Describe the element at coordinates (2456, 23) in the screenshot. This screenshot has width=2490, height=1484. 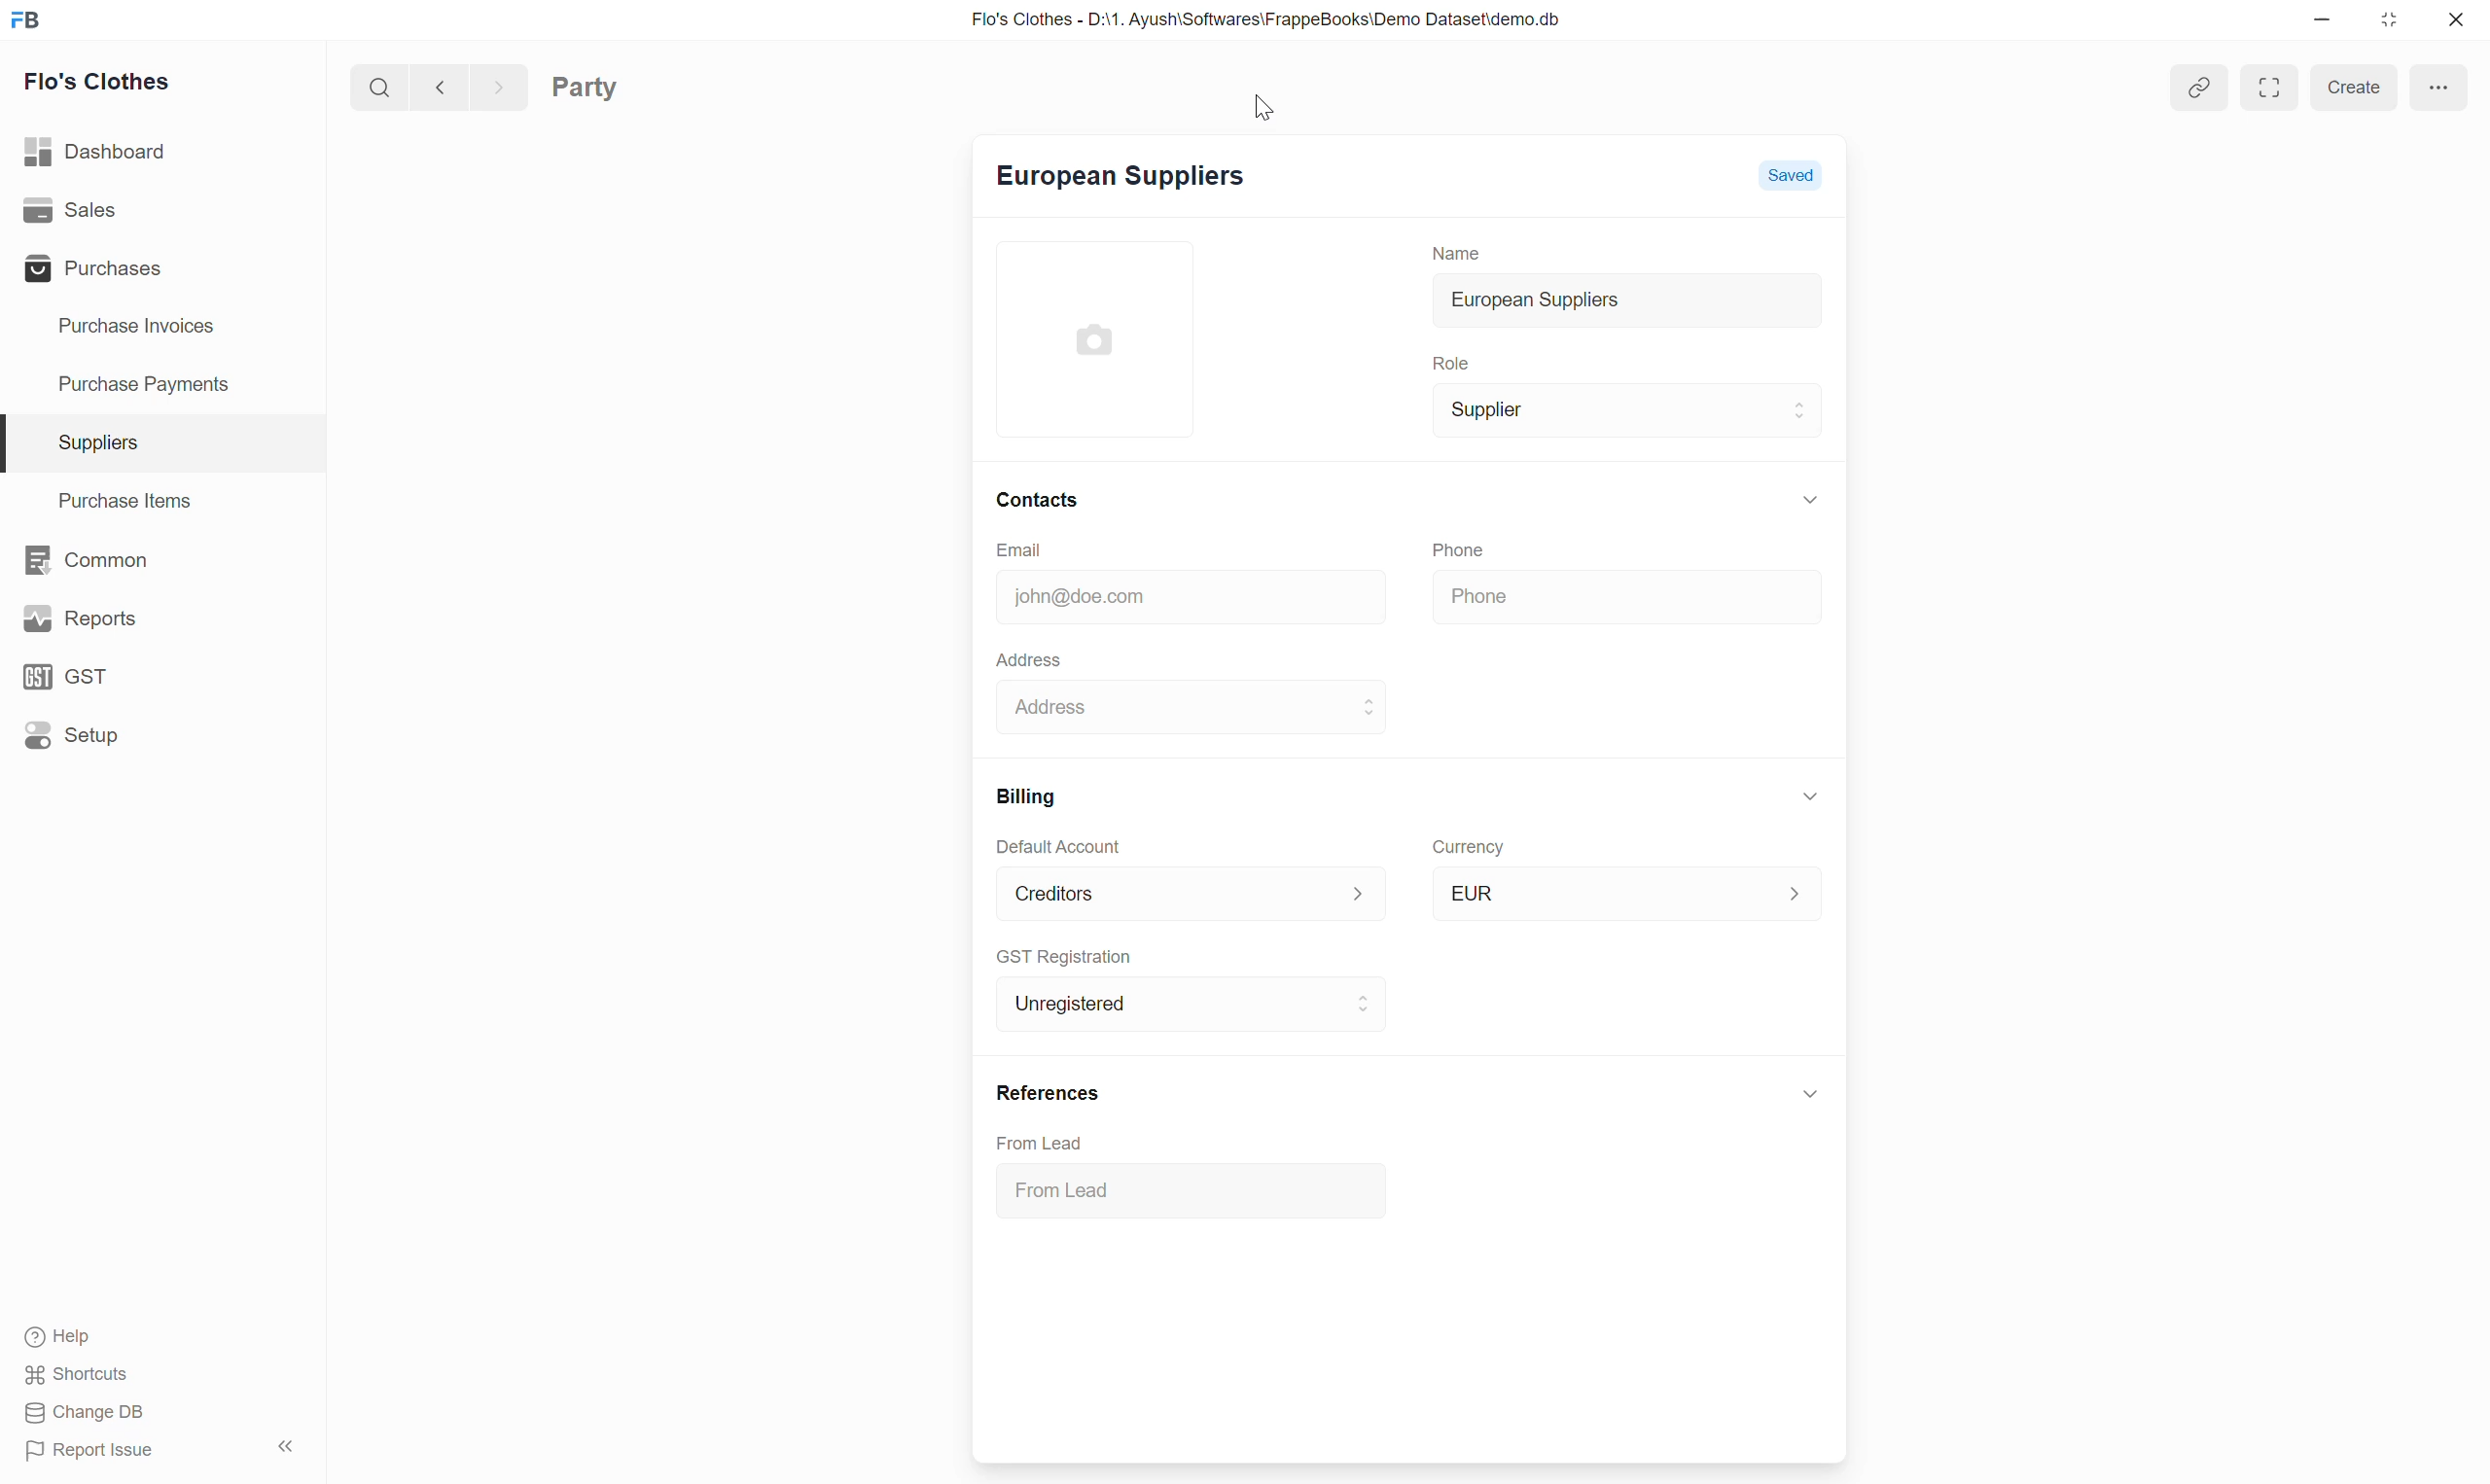
I see `close` at that location.